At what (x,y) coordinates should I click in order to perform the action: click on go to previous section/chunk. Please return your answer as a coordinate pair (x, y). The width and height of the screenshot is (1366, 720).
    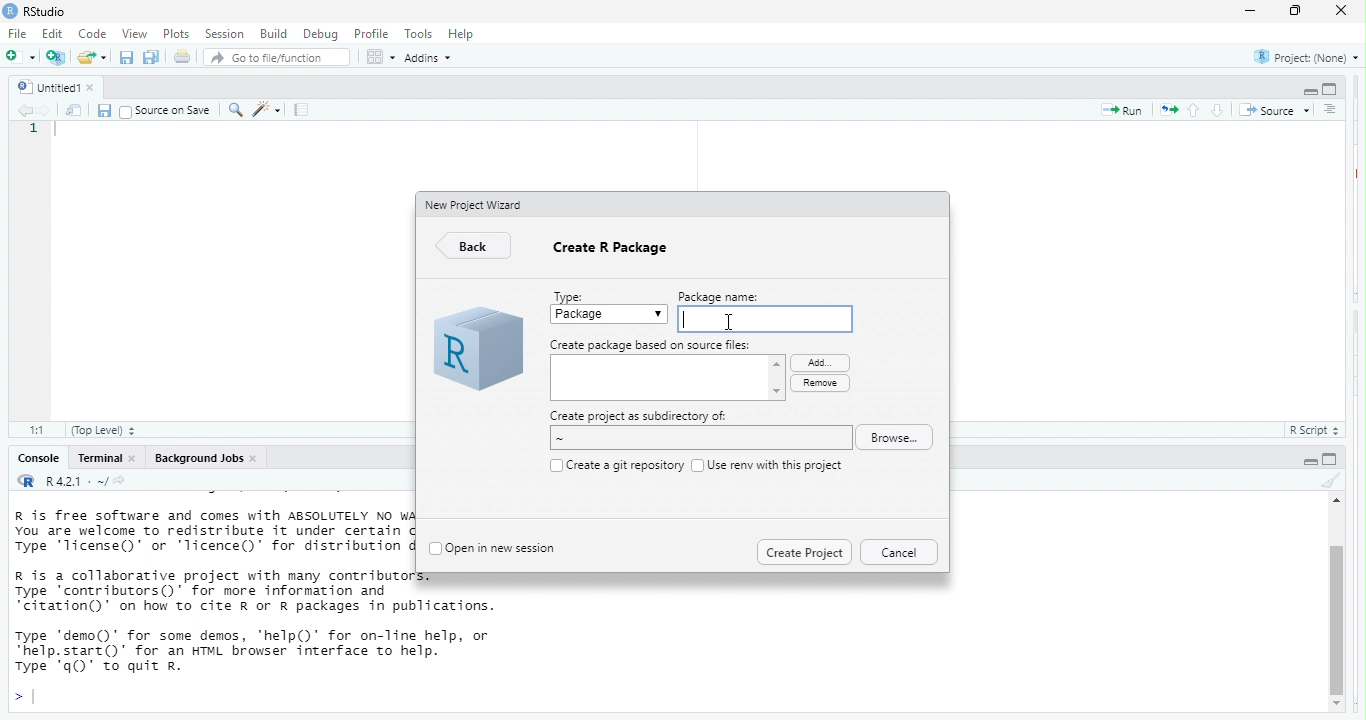
    Looking at the image, I should click on (1196, 111).